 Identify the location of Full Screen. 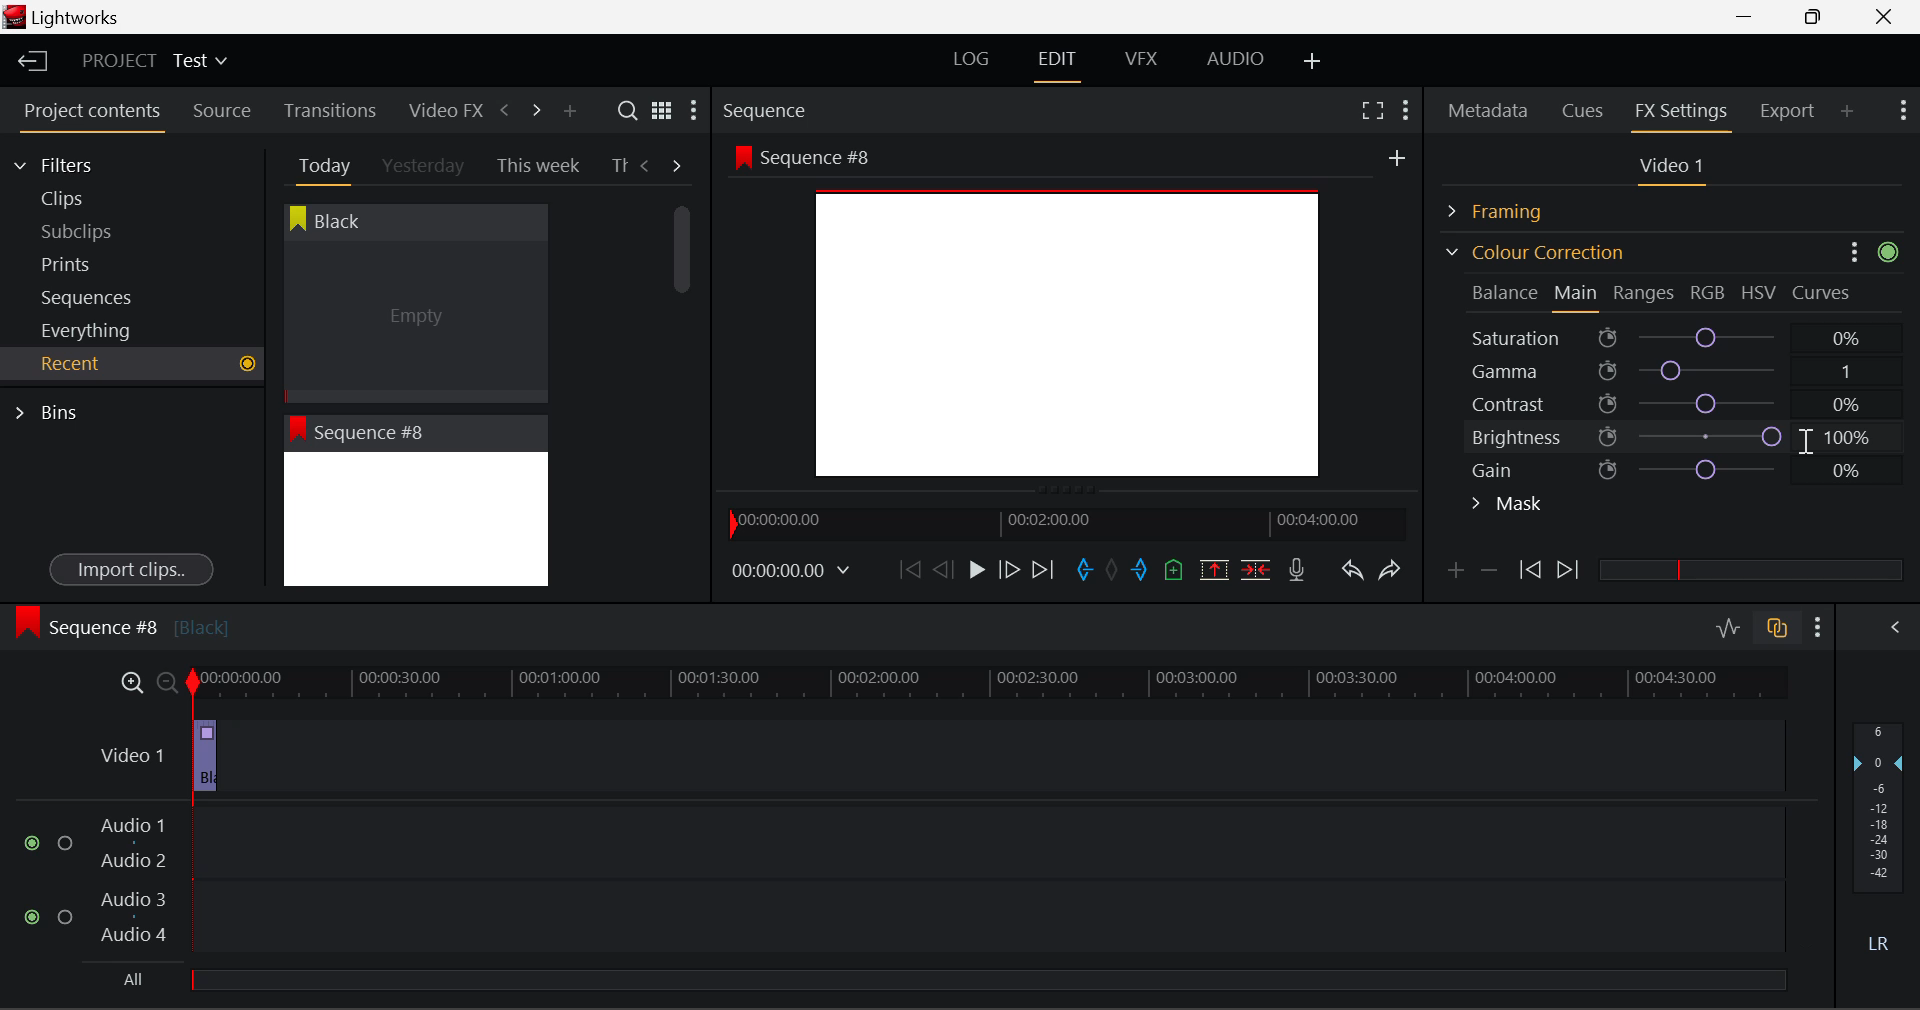
(1372, 109).